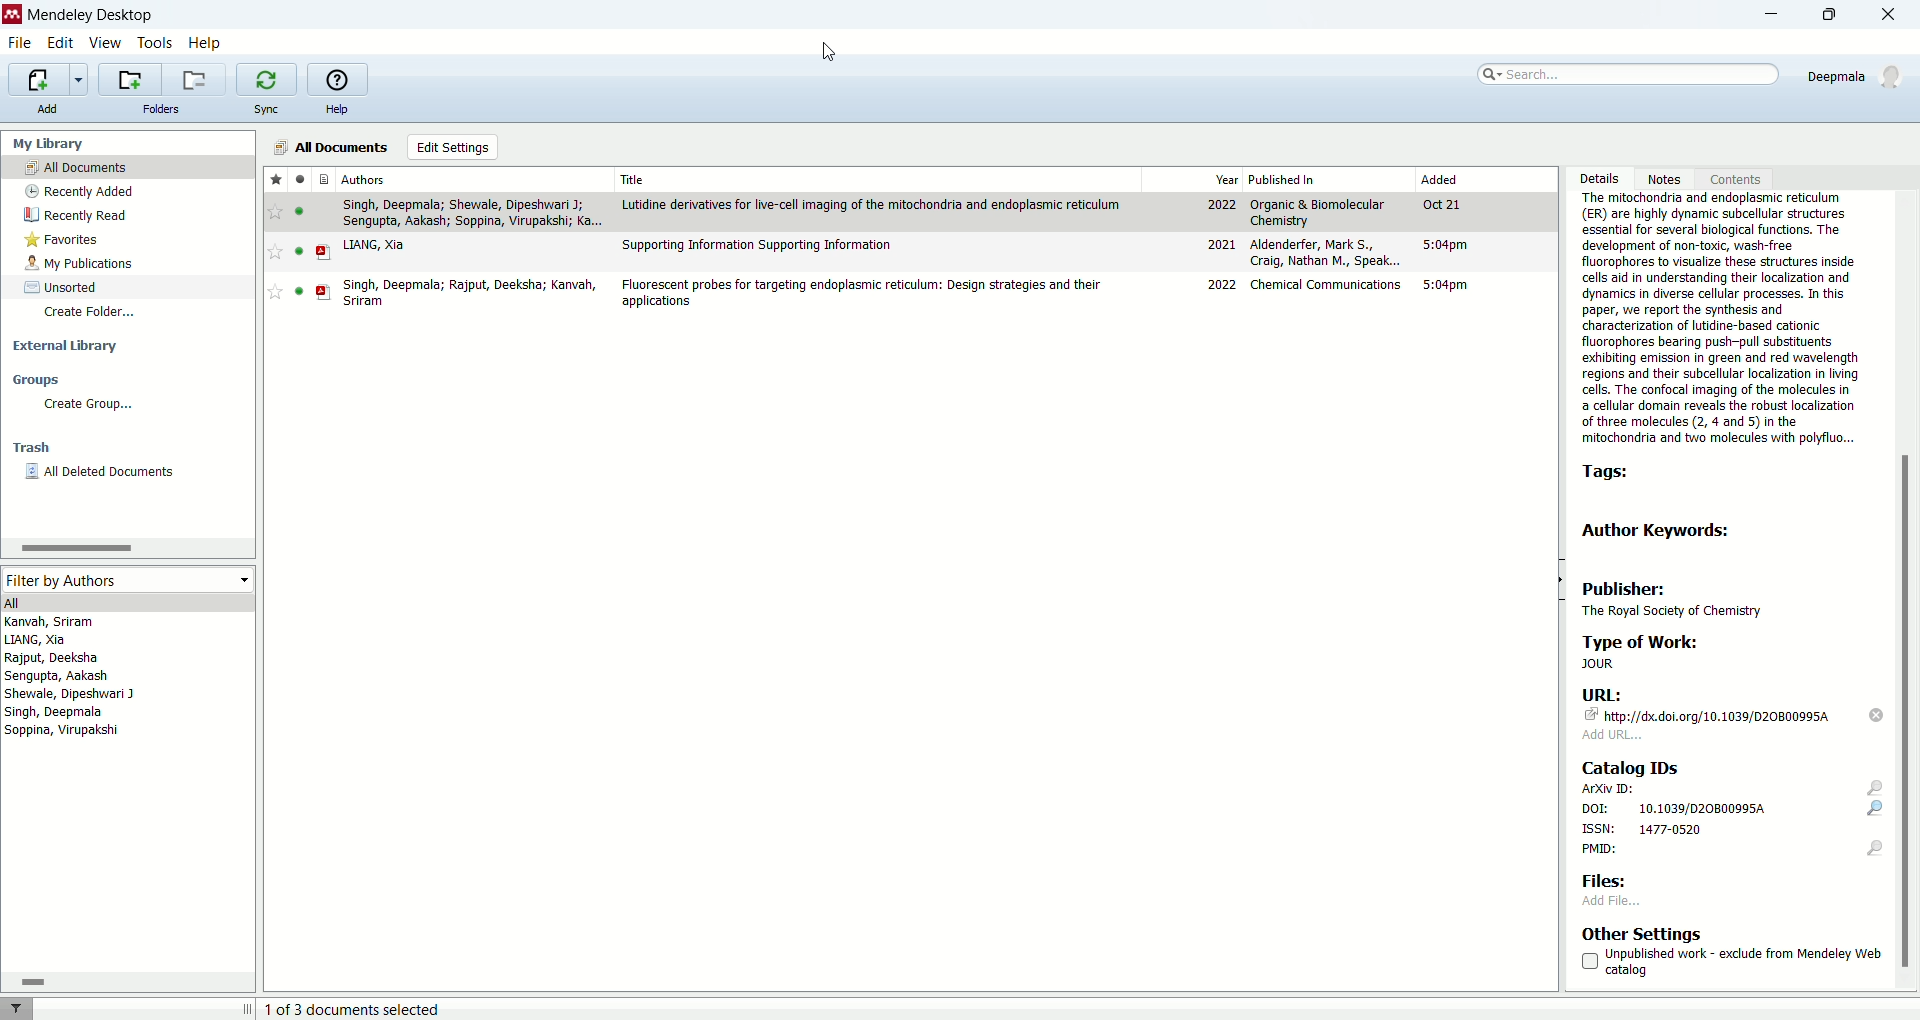 The width and height of the screenshot is (1920, 1020). What do you see at coordinates (1732, 851) in the screenshot?
I see `PMID: ` at bounding box center [1732, 851].